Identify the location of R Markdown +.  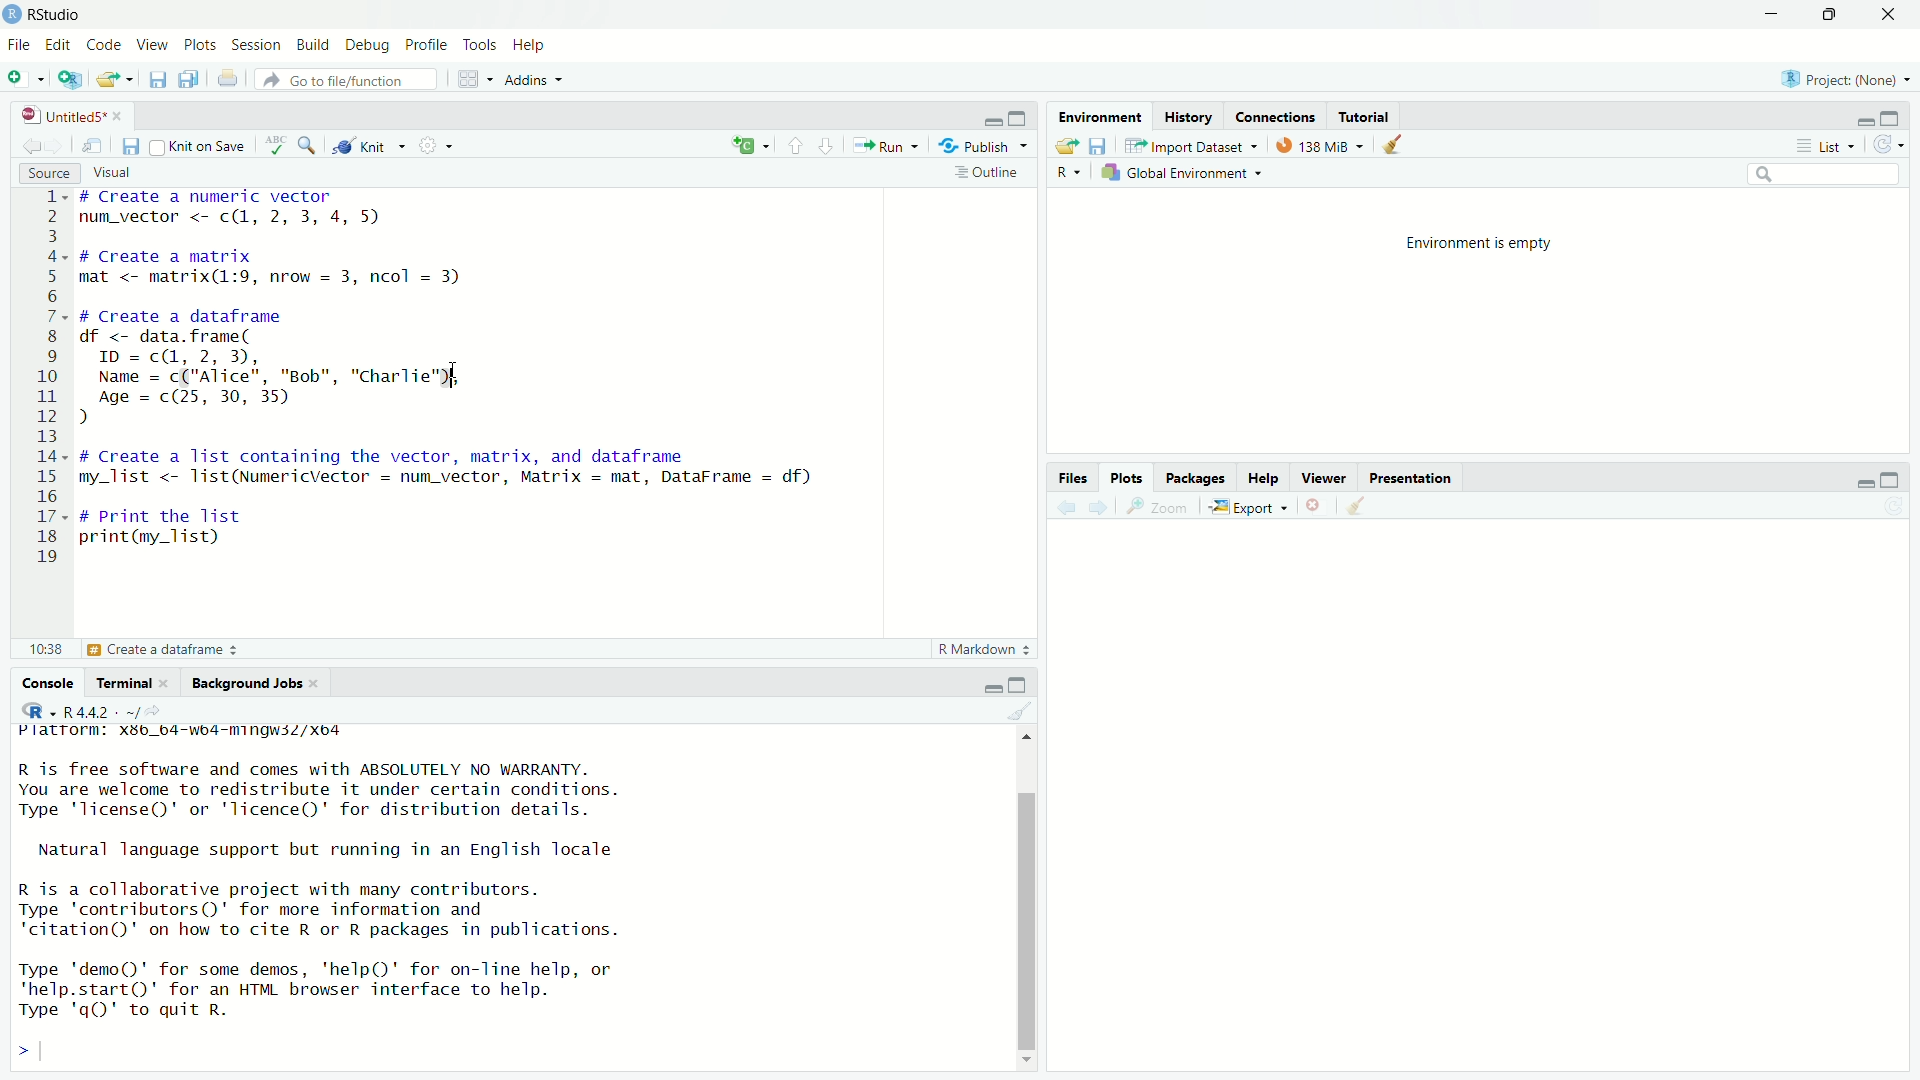
(989, 652).